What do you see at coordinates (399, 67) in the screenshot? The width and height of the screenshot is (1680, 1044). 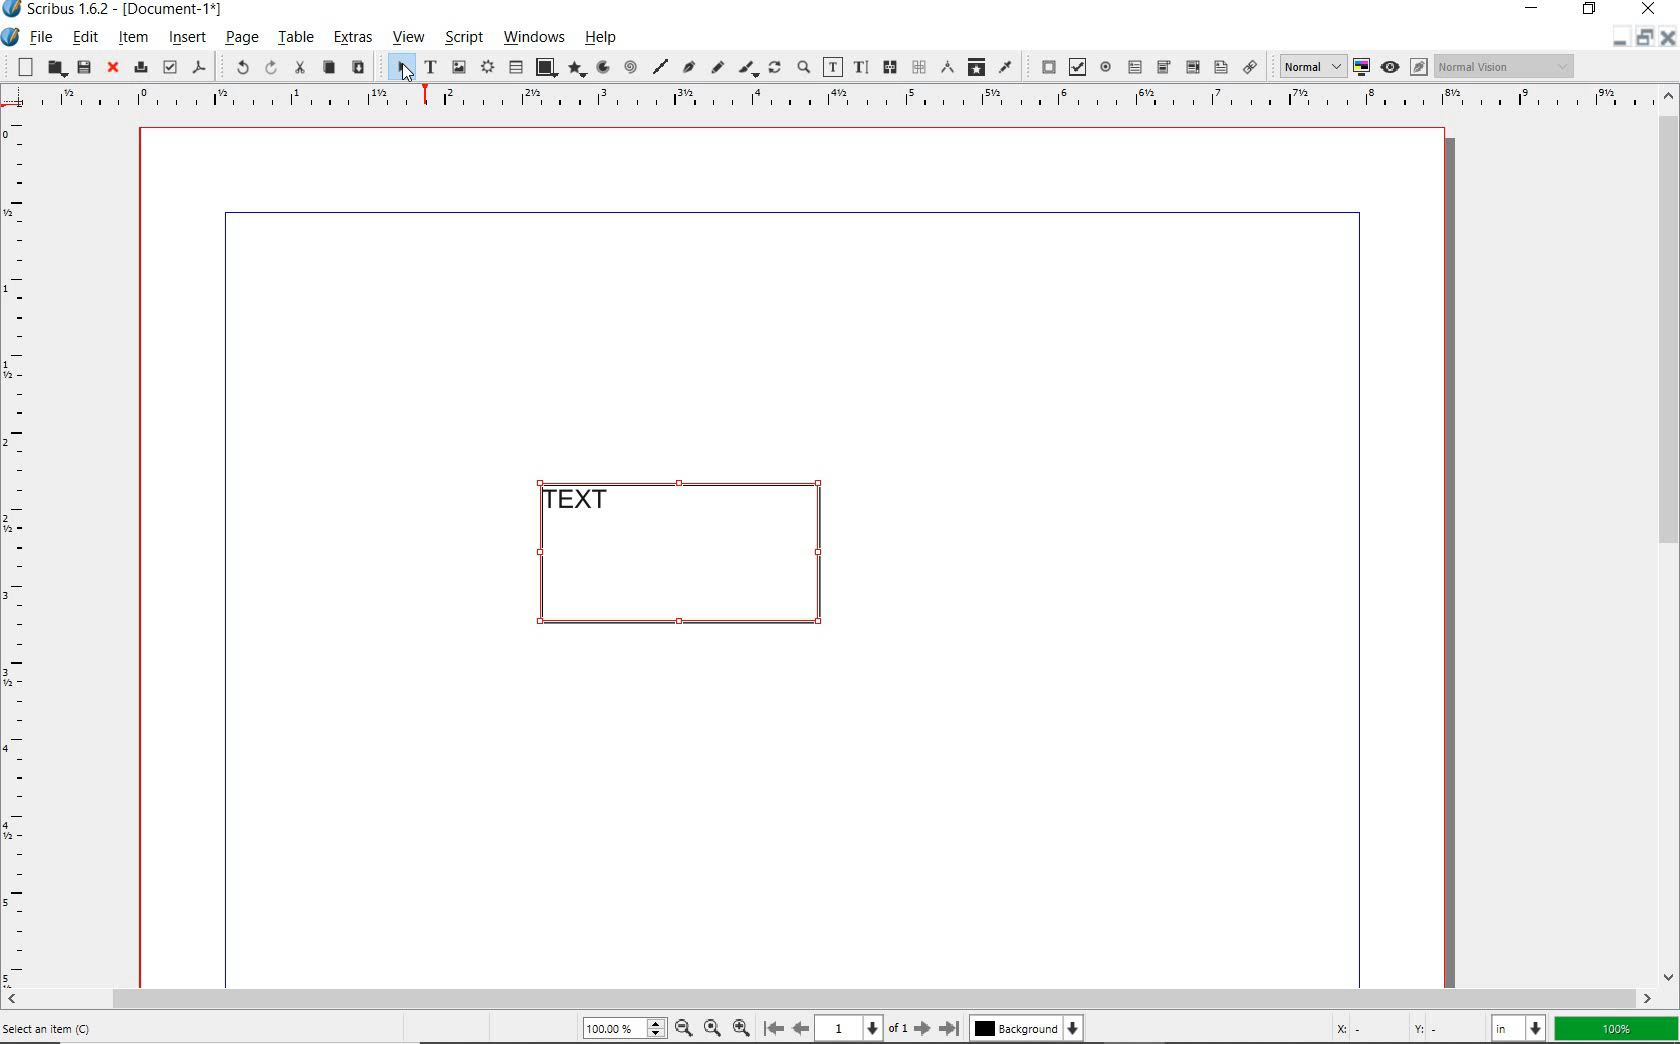 I see `select item` at bounding box center [399, 67].